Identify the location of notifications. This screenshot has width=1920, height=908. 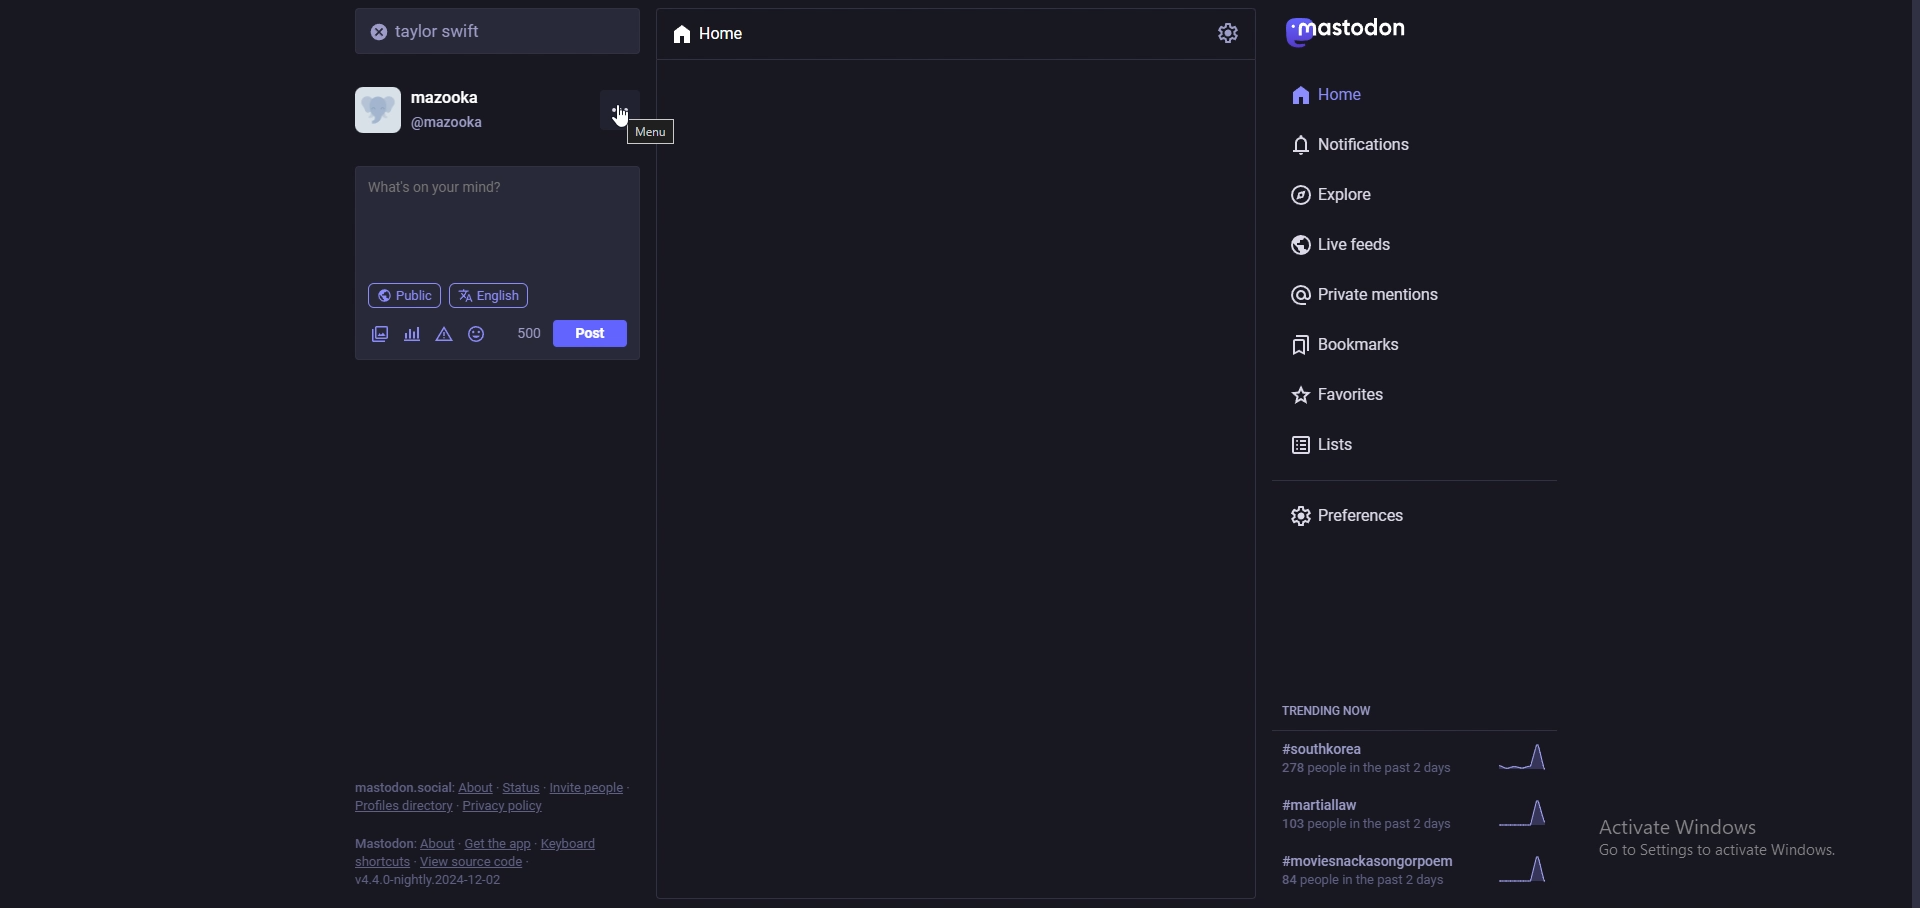
(1386, 144).